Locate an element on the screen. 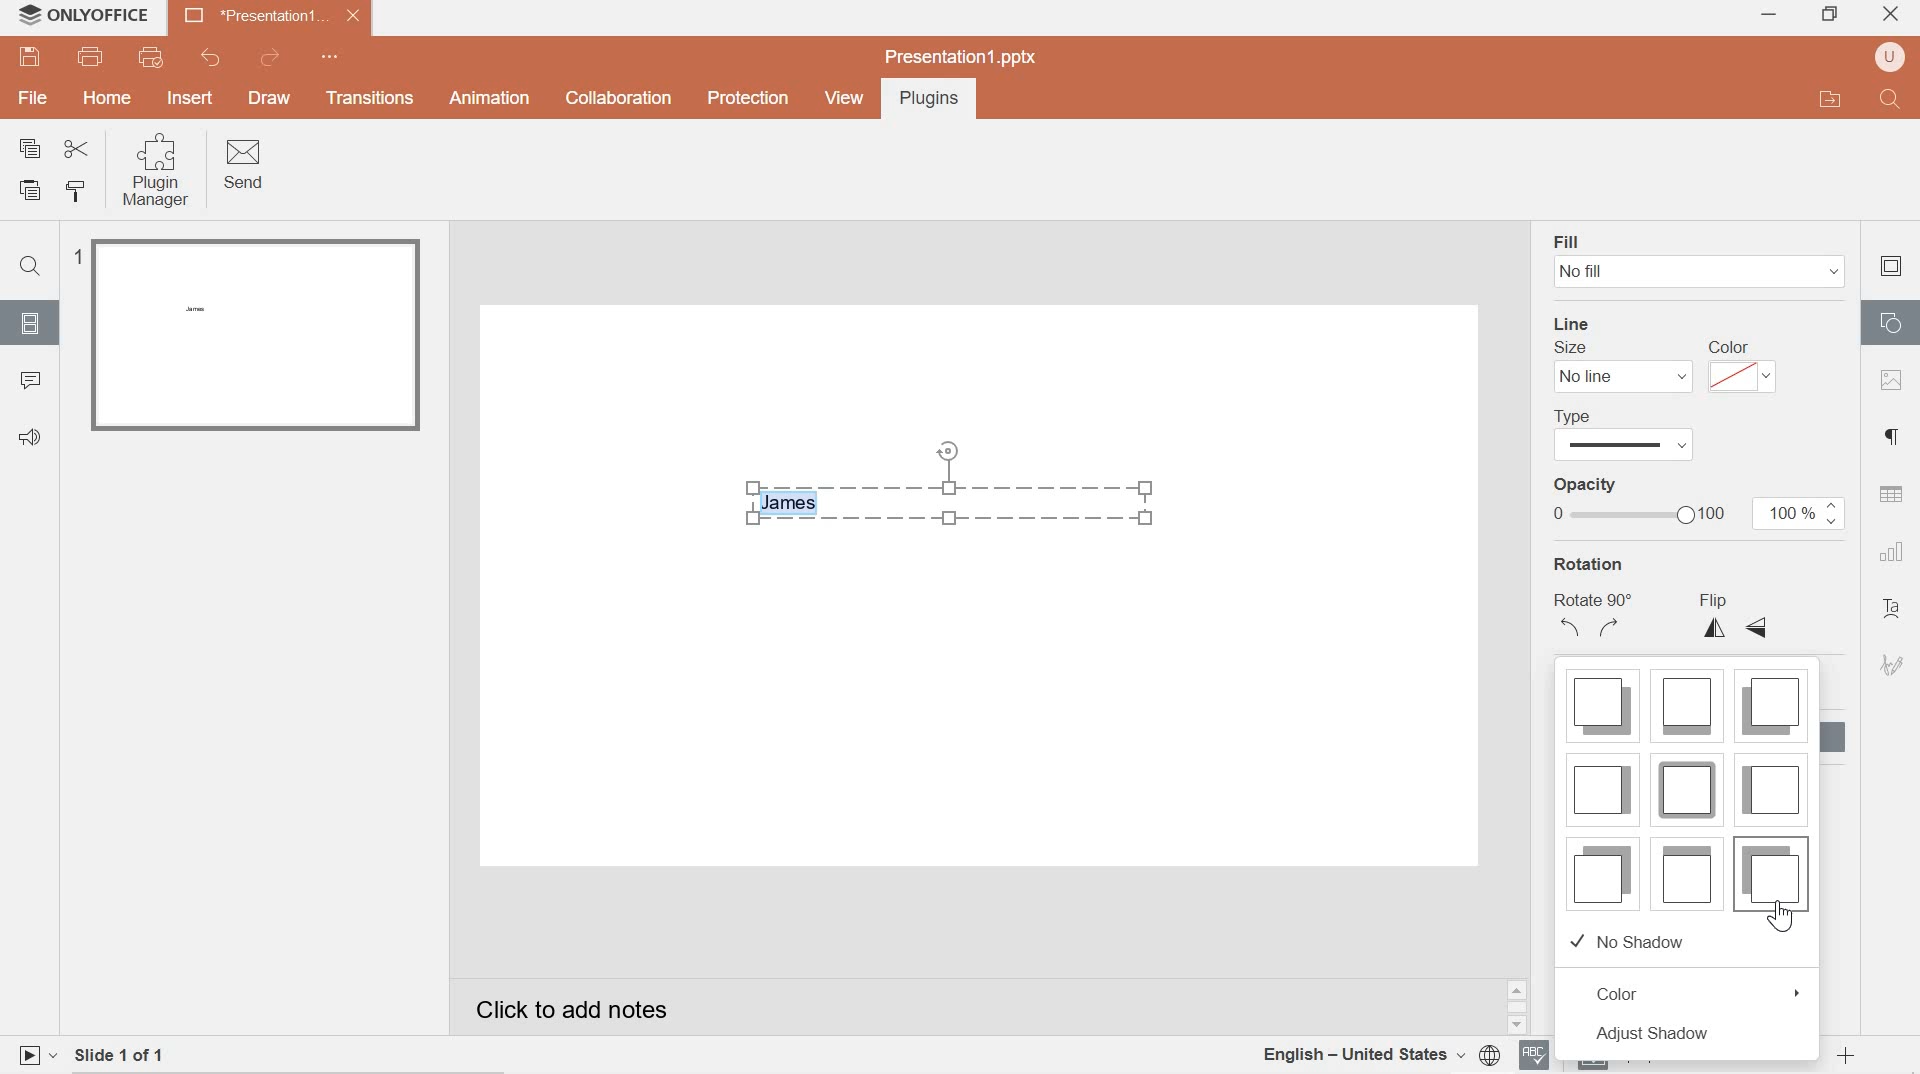 The height and width of the screenshot is (1074, 1920). undo is located at coordinates (207, 58).